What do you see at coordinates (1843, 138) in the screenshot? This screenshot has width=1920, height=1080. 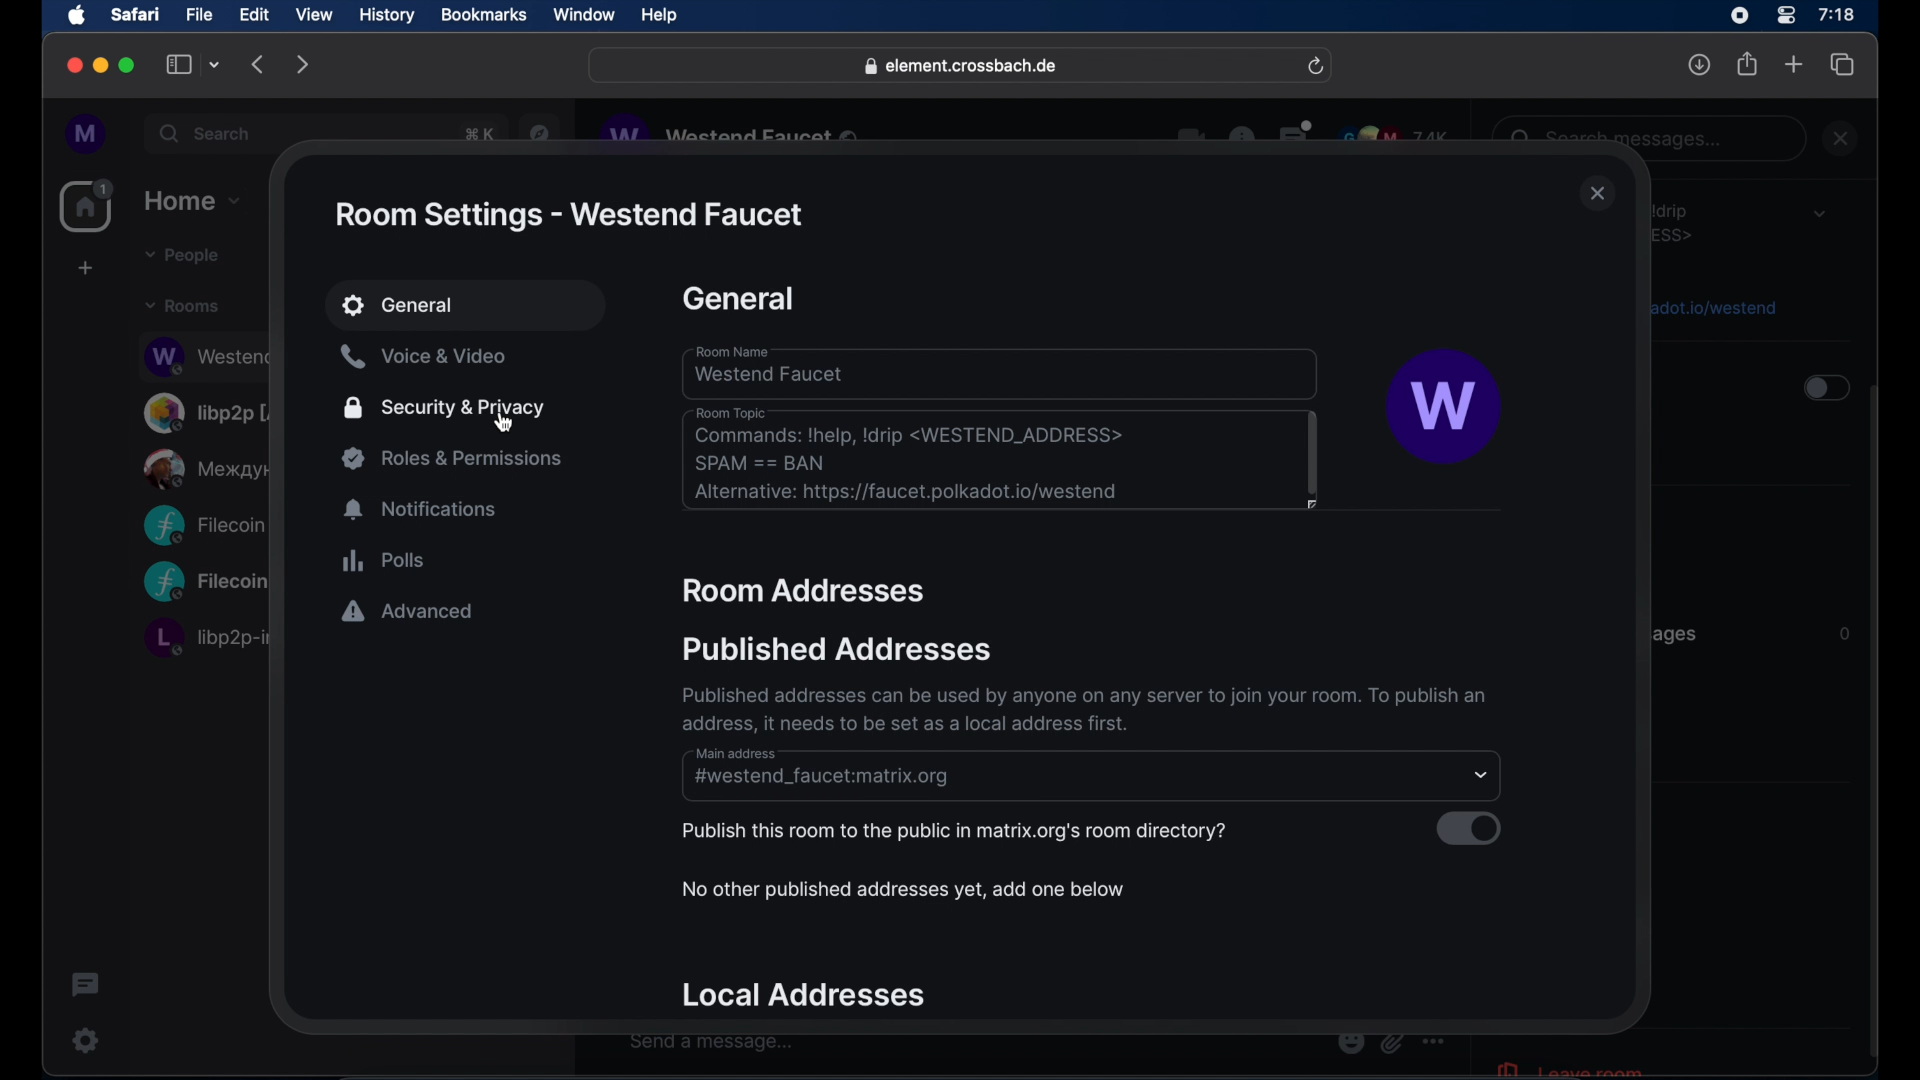 I see `close` at bounding box center [1843, 138].